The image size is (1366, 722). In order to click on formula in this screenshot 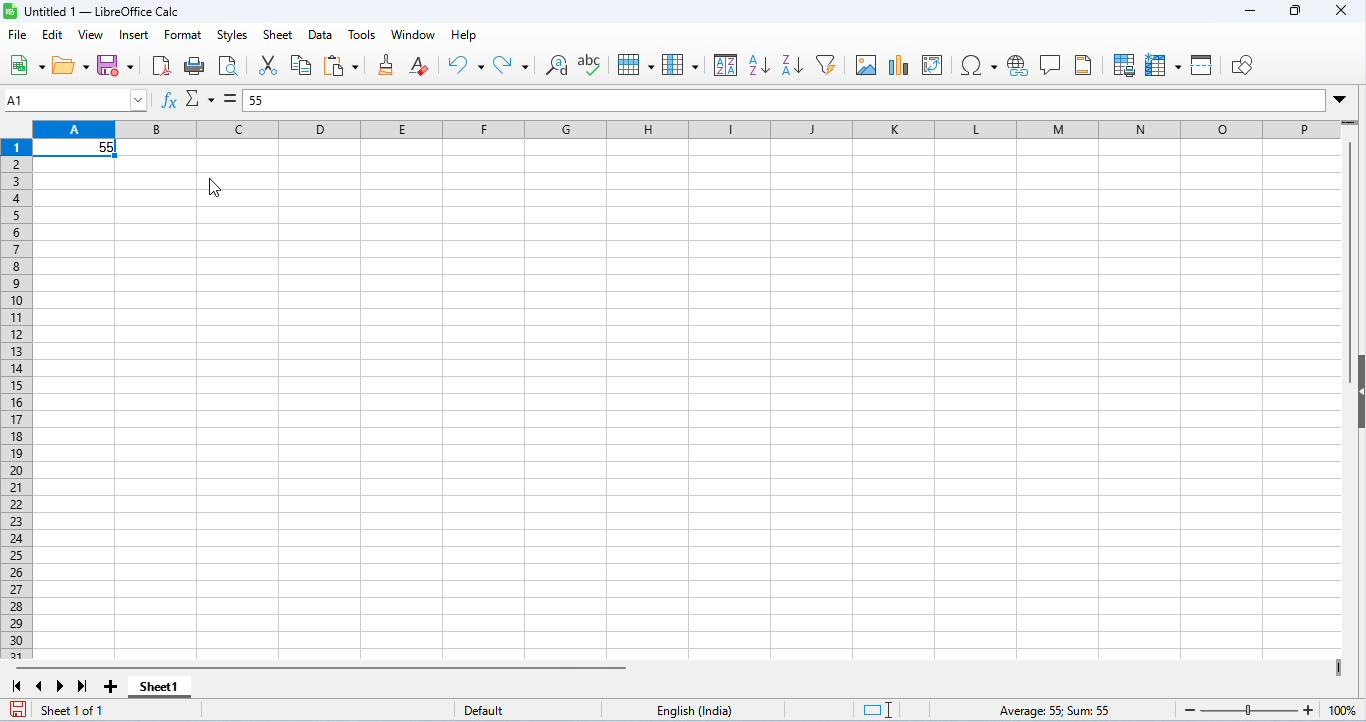, I will do `click(1053, 709)`.